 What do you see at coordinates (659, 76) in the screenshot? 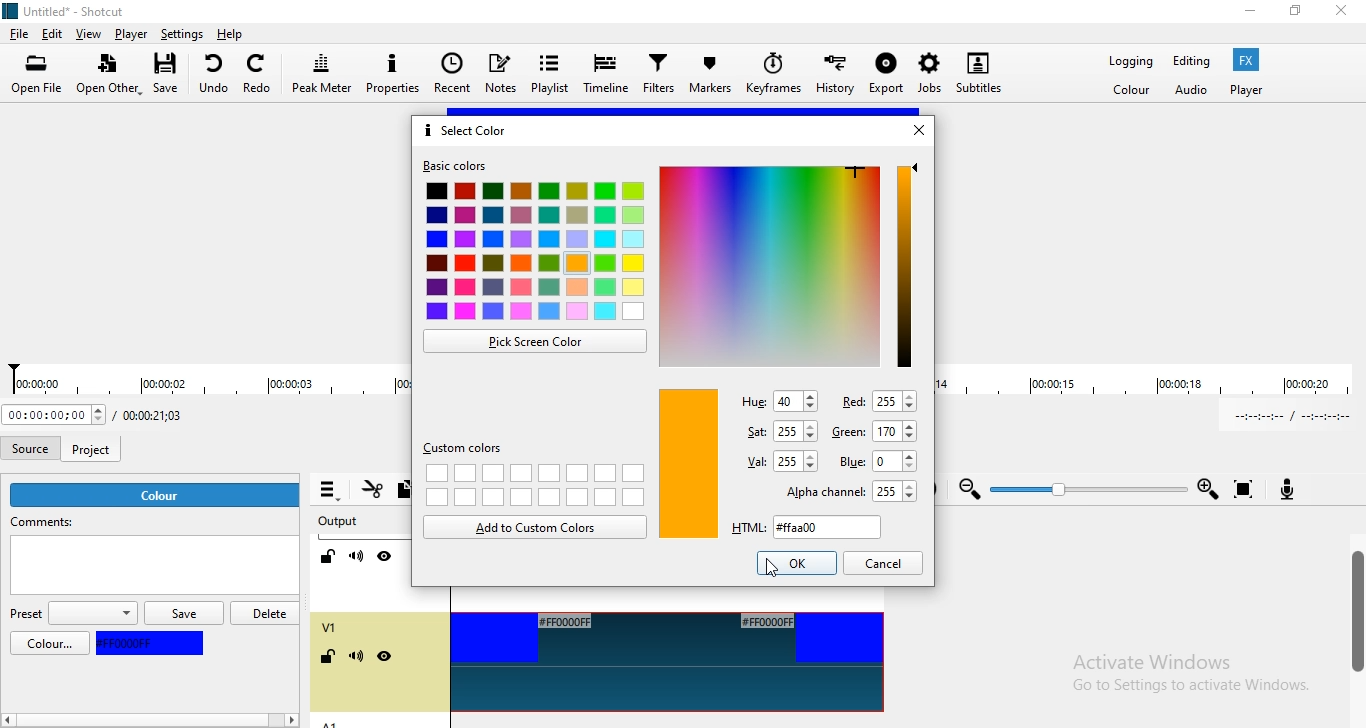
I see `Filters` at bounding box center [659, 76].